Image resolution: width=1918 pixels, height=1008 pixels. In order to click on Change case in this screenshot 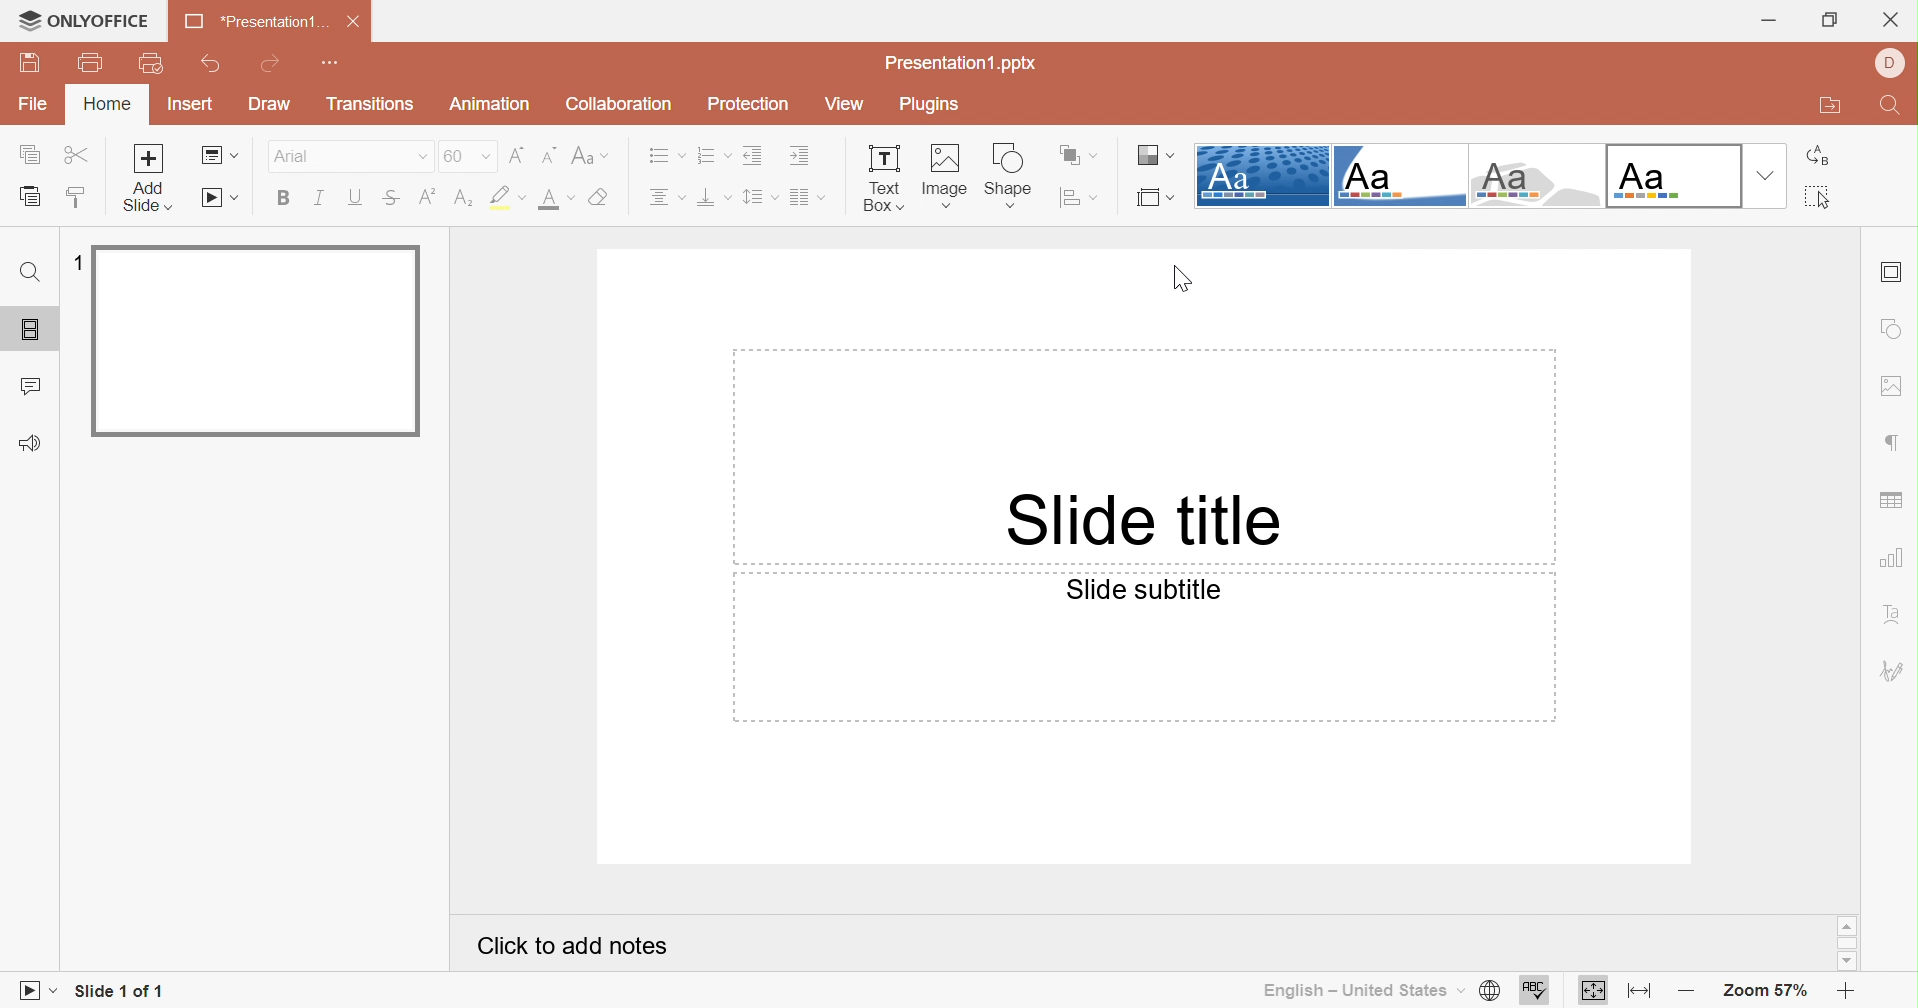, I will do `click(589, 158)`.